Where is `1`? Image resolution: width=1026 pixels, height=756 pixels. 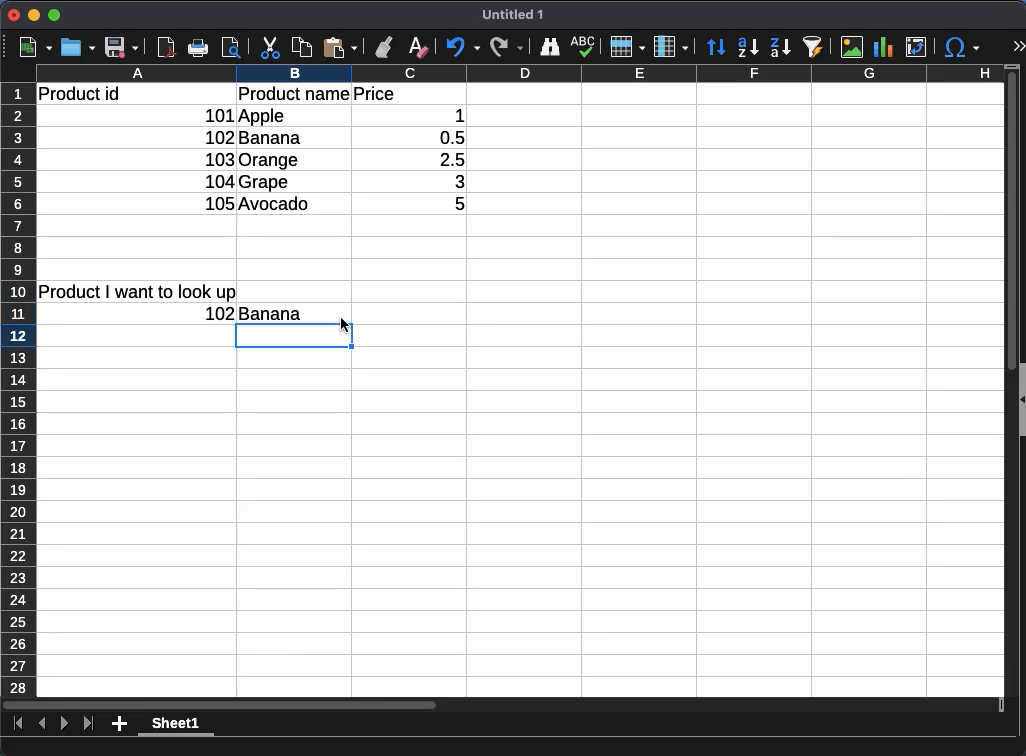 1 is located at coordinates (449, 116).